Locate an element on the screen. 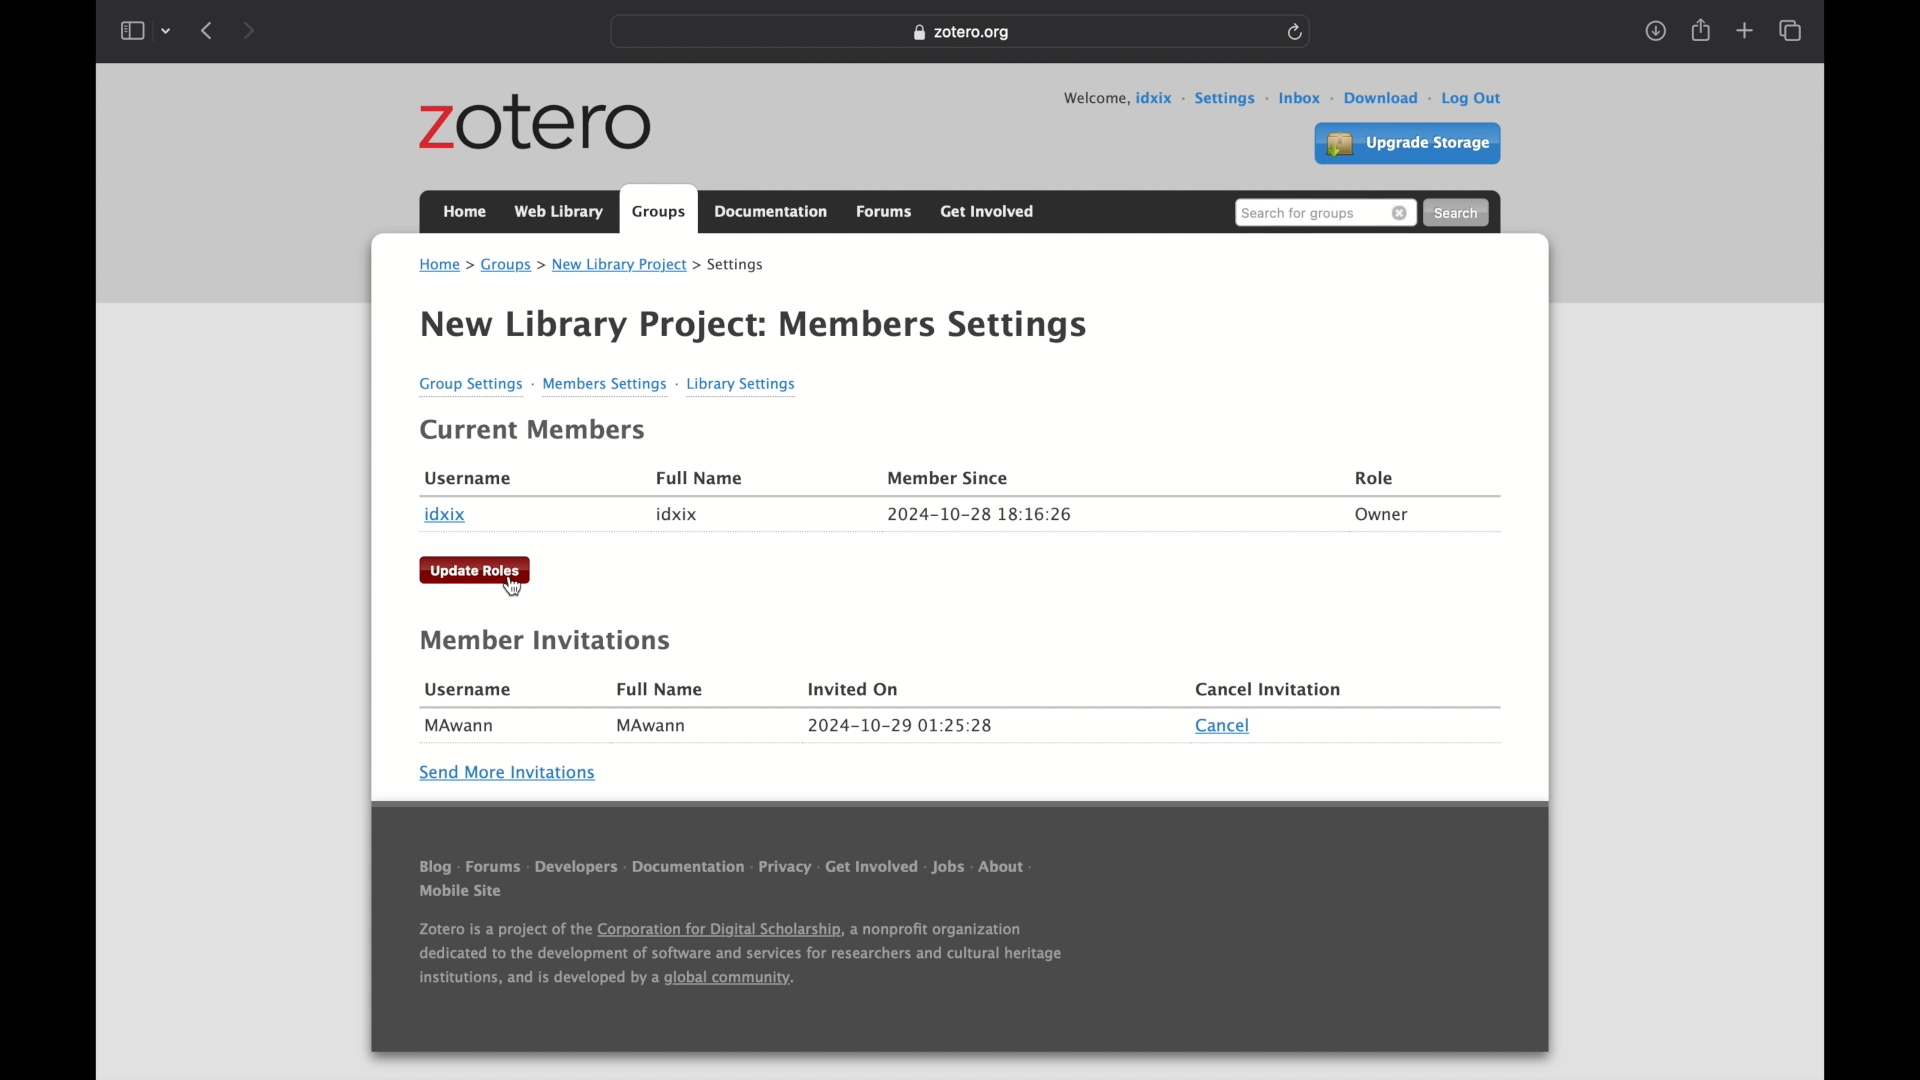 The width and height of the screenshot is (1920, 1080). show tab overview is located at coordinates (1789, 31).